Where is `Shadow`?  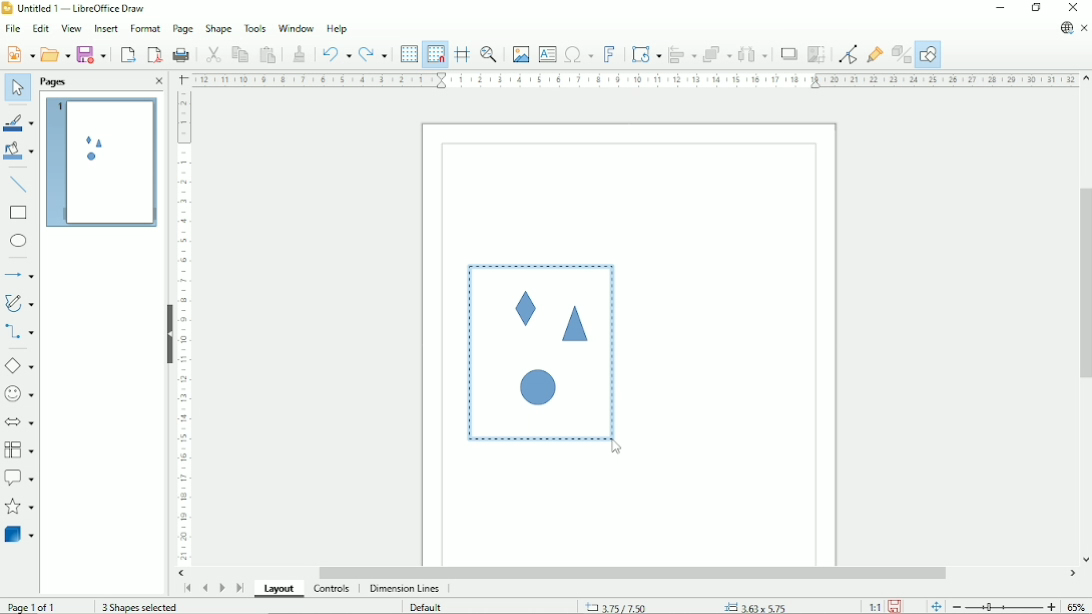 Shadow is located at coordinates (789, 54).